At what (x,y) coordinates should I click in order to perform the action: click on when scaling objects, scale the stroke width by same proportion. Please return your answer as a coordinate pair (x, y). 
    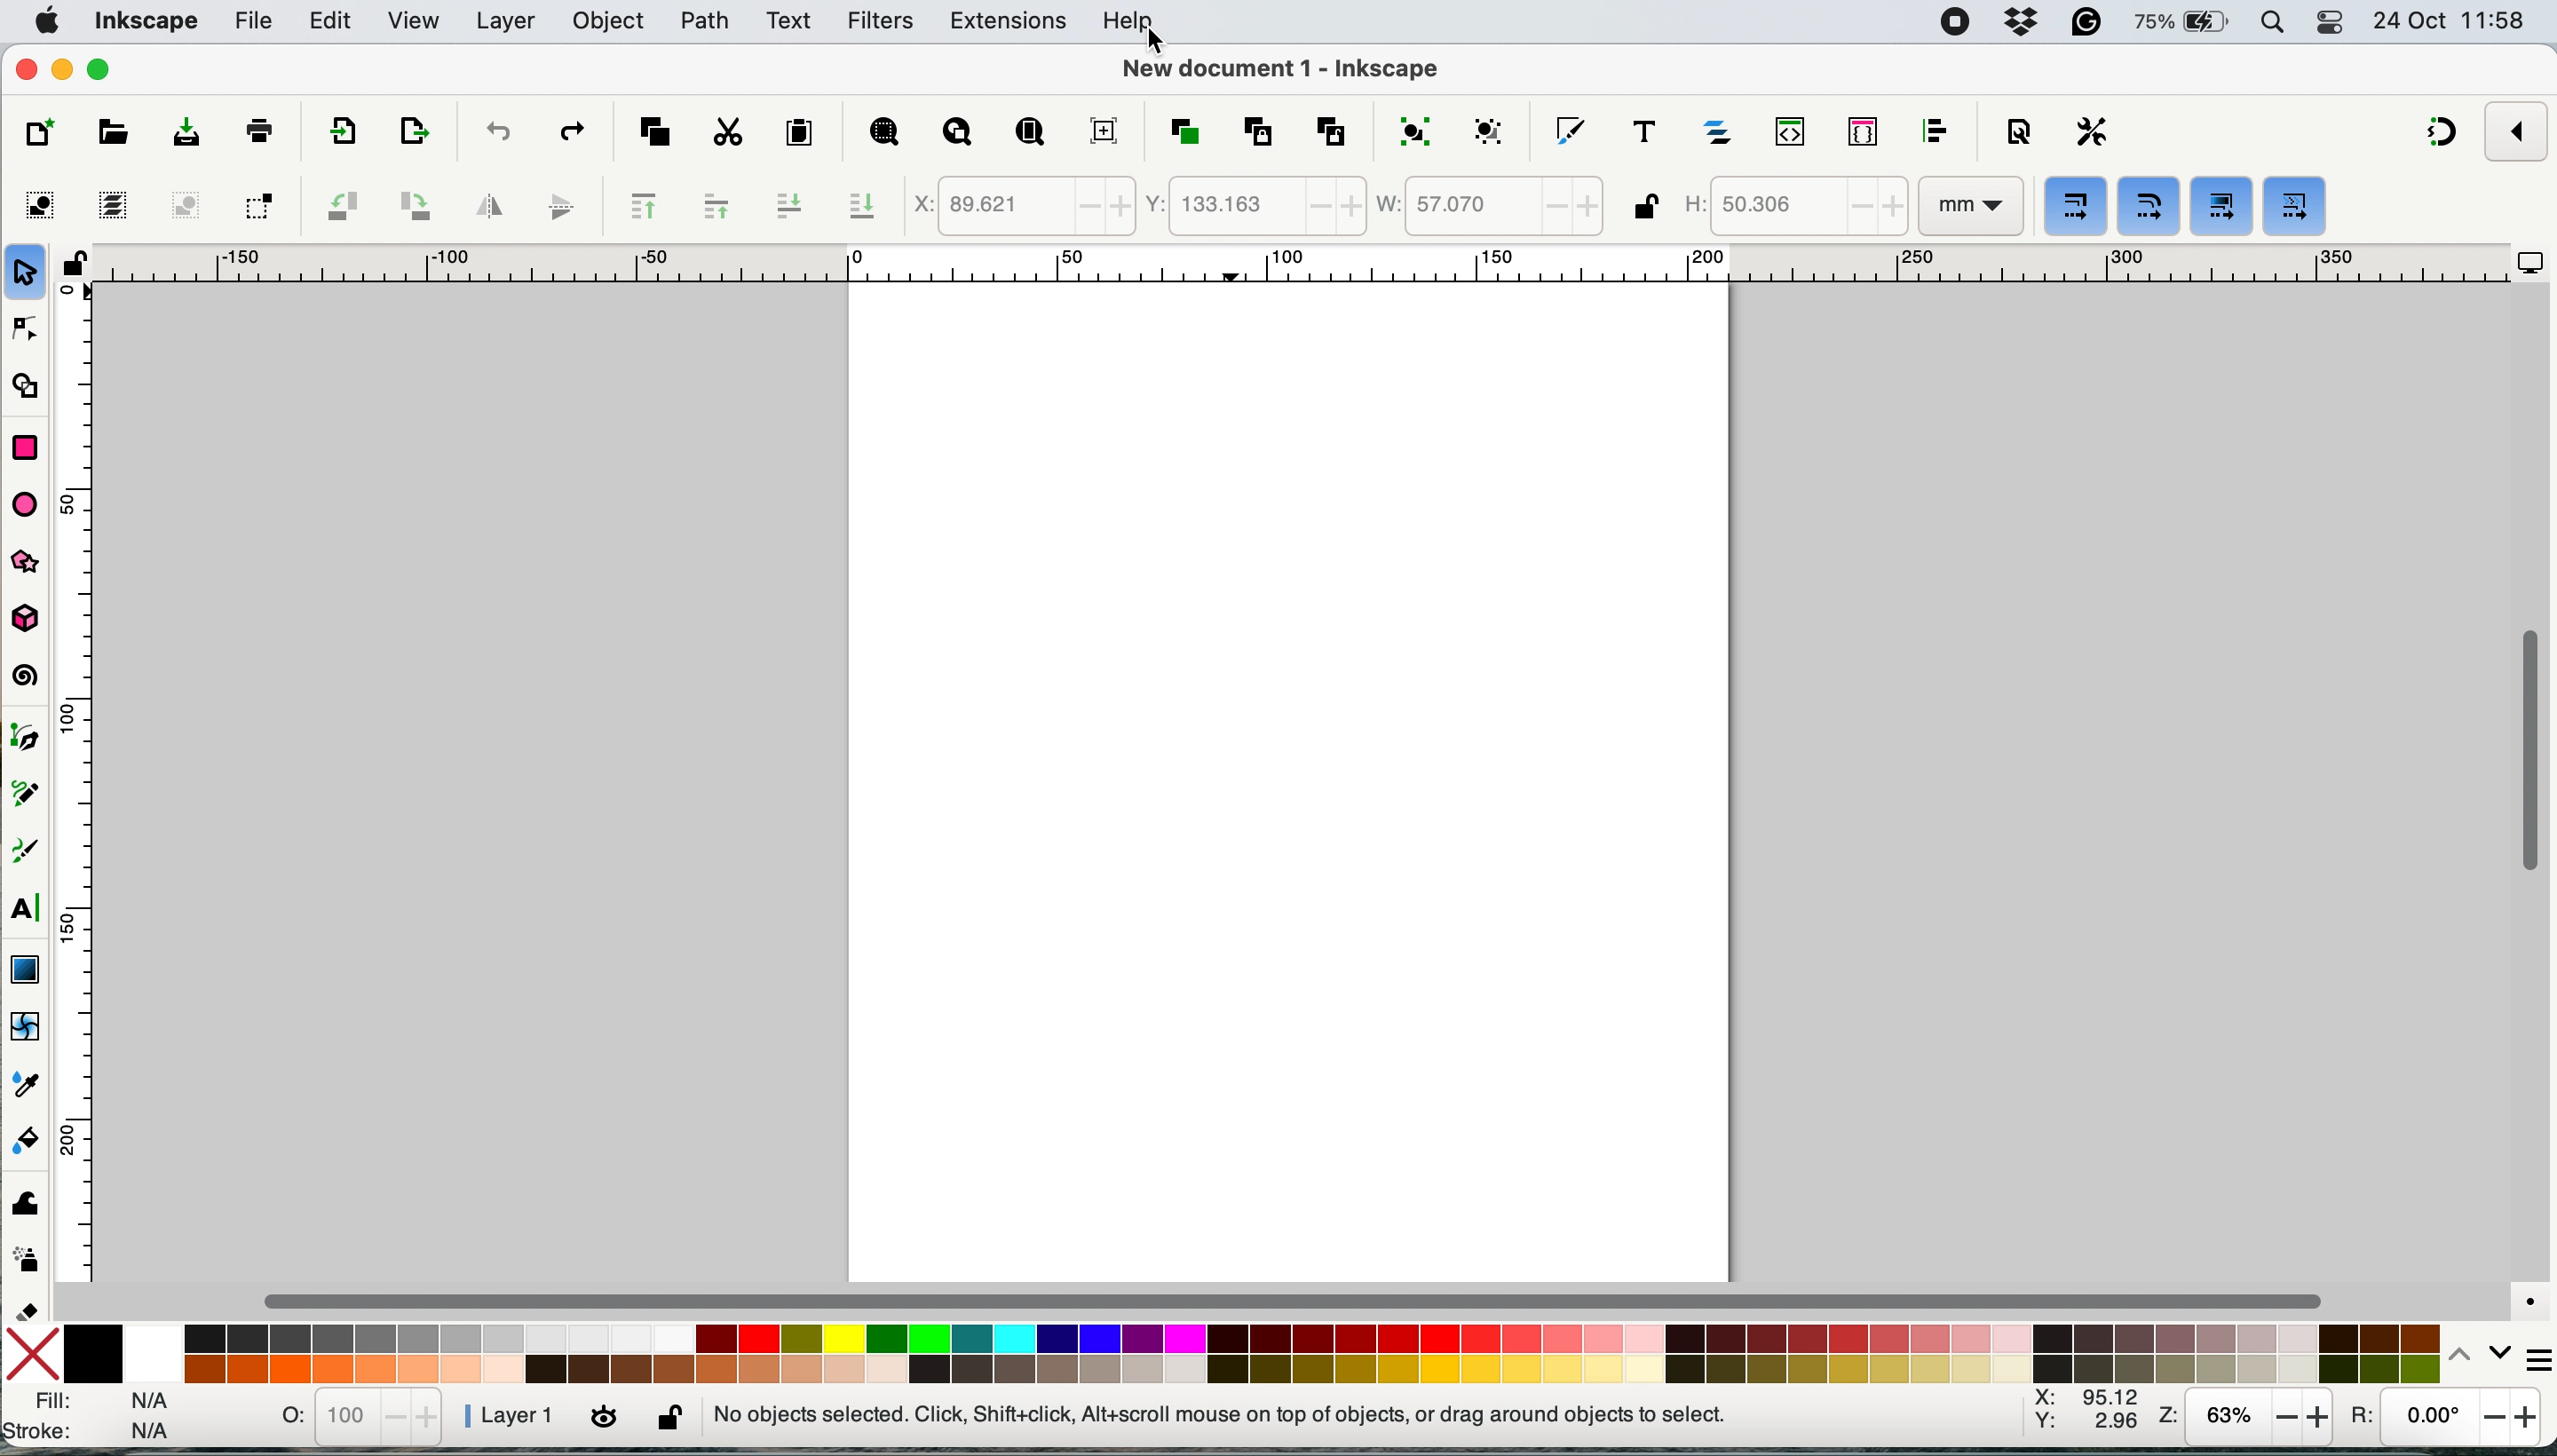
    Looking at the image, I should click on (2074, 207).